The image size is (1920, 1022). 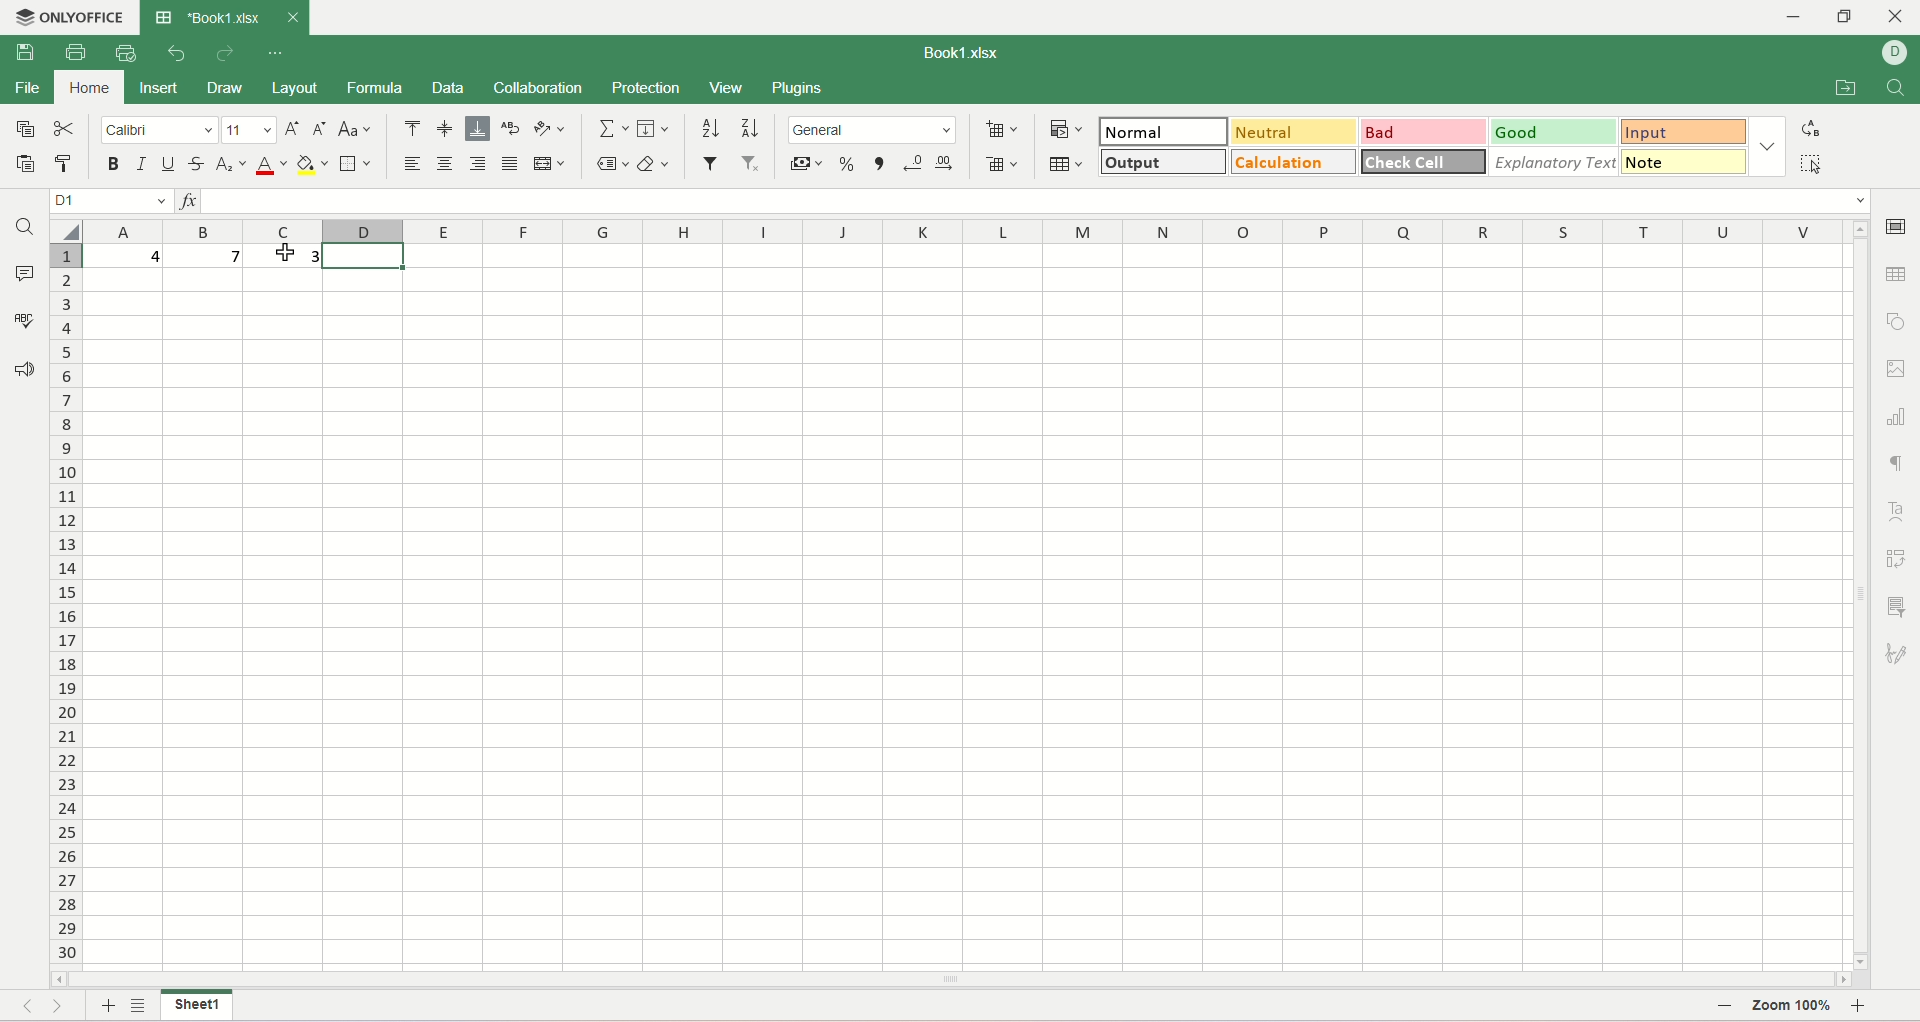 What do you see at coordinates (68, 230) in the screenshot?
I see `select all` at bounding box center [68, 230].